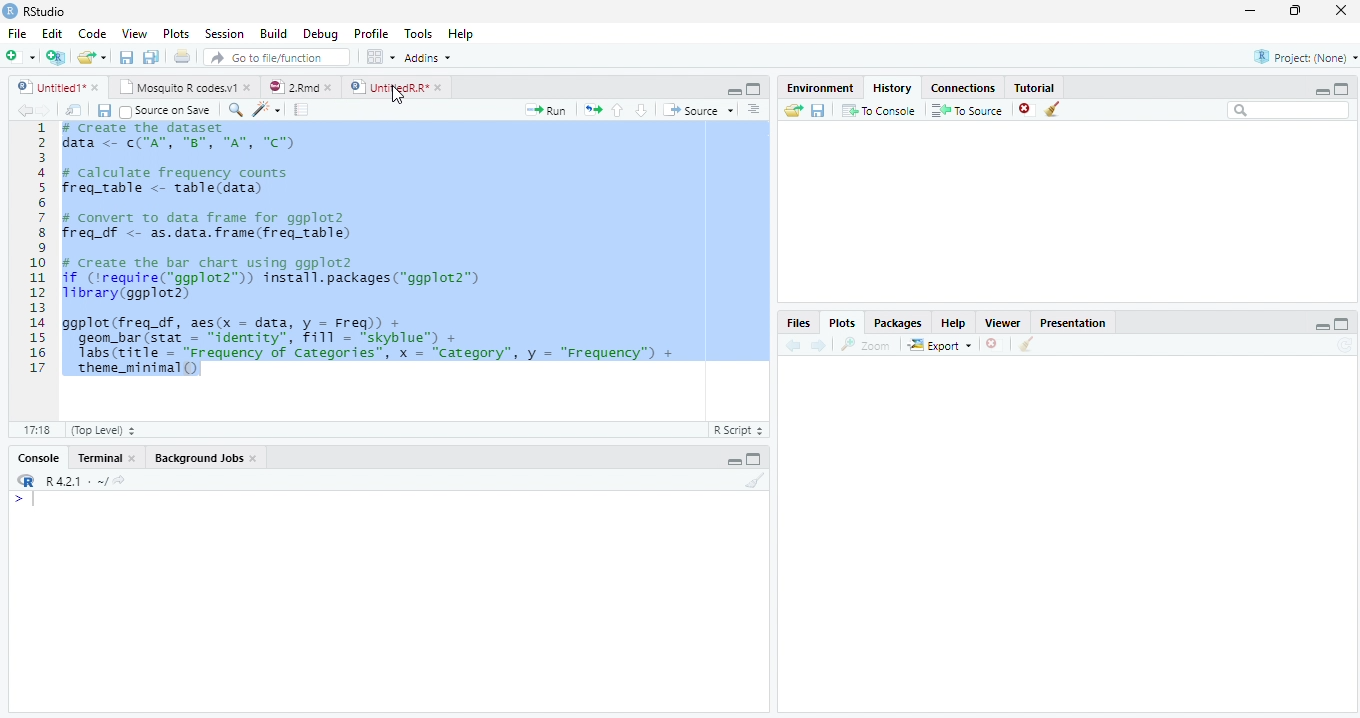 This screenshot has height=718, width=1360. Describe the element at coordinates (1052, 108) in the screenshot. I see `Clear Console` at that location.